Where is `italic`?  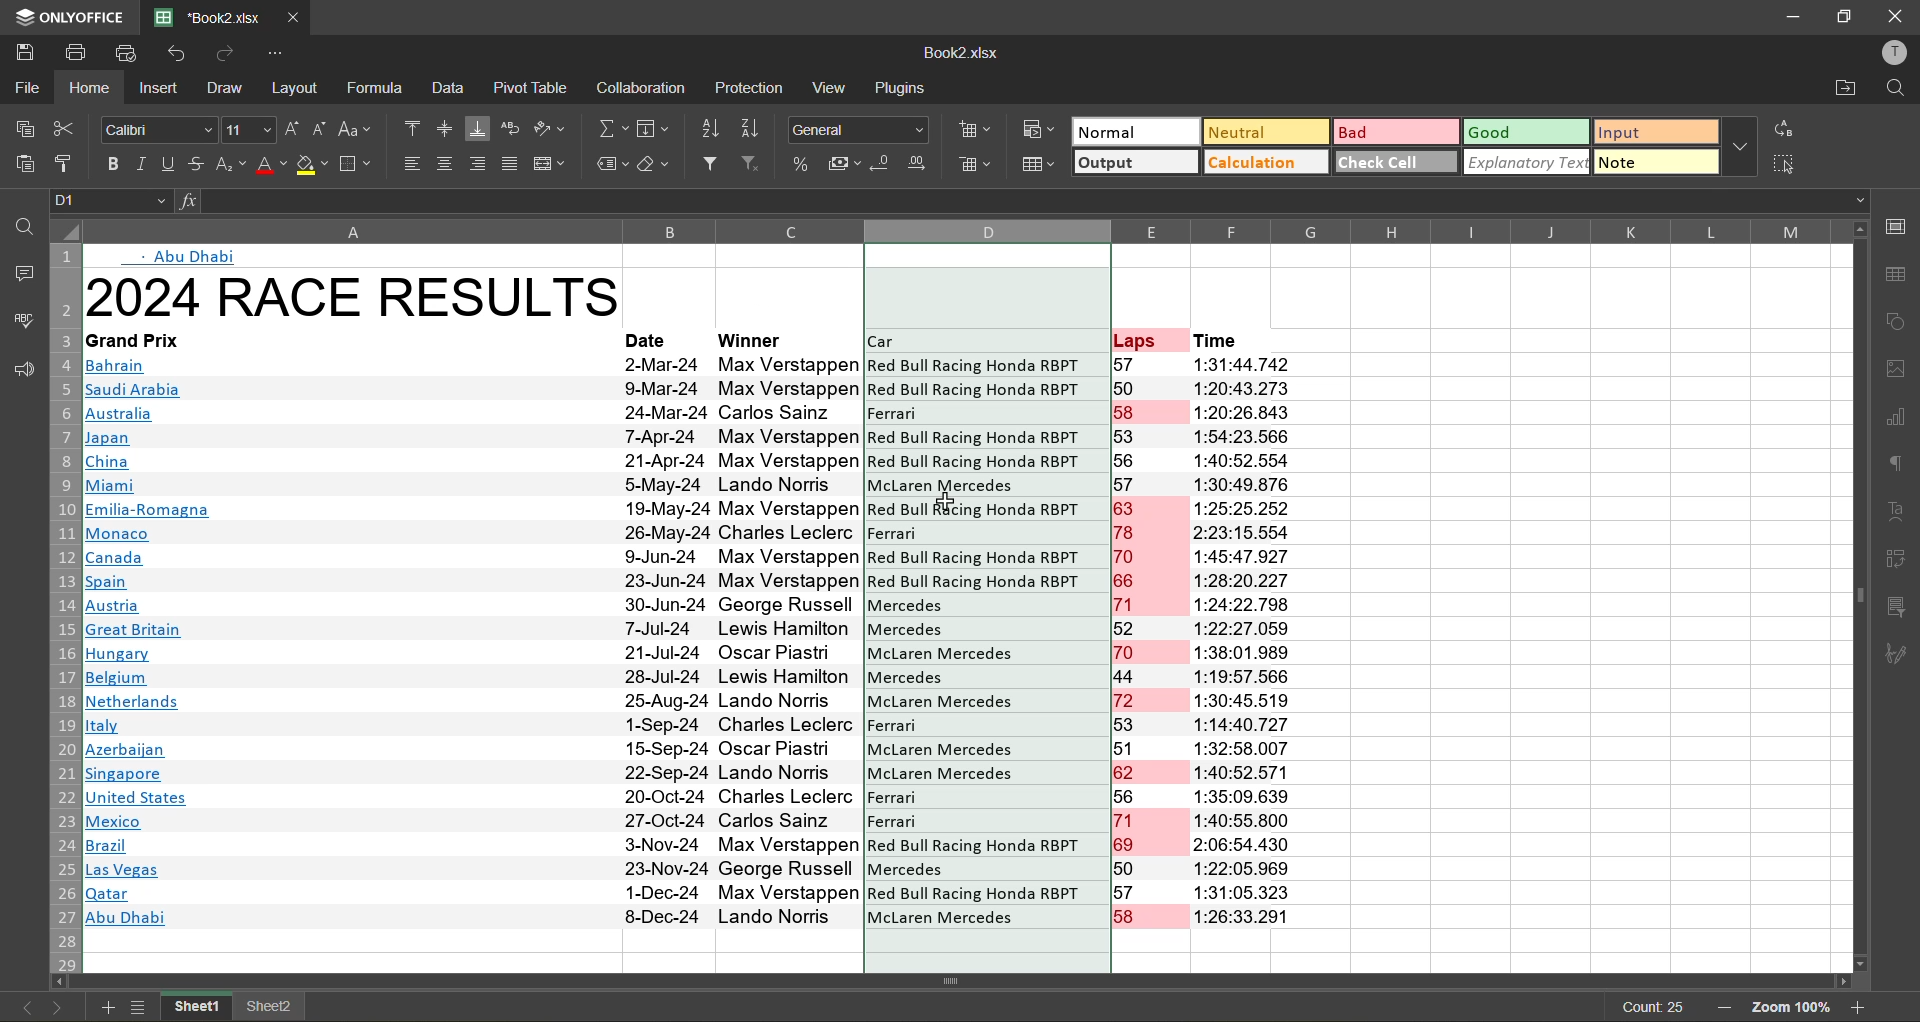
italic is located at coordinates (143, 165).